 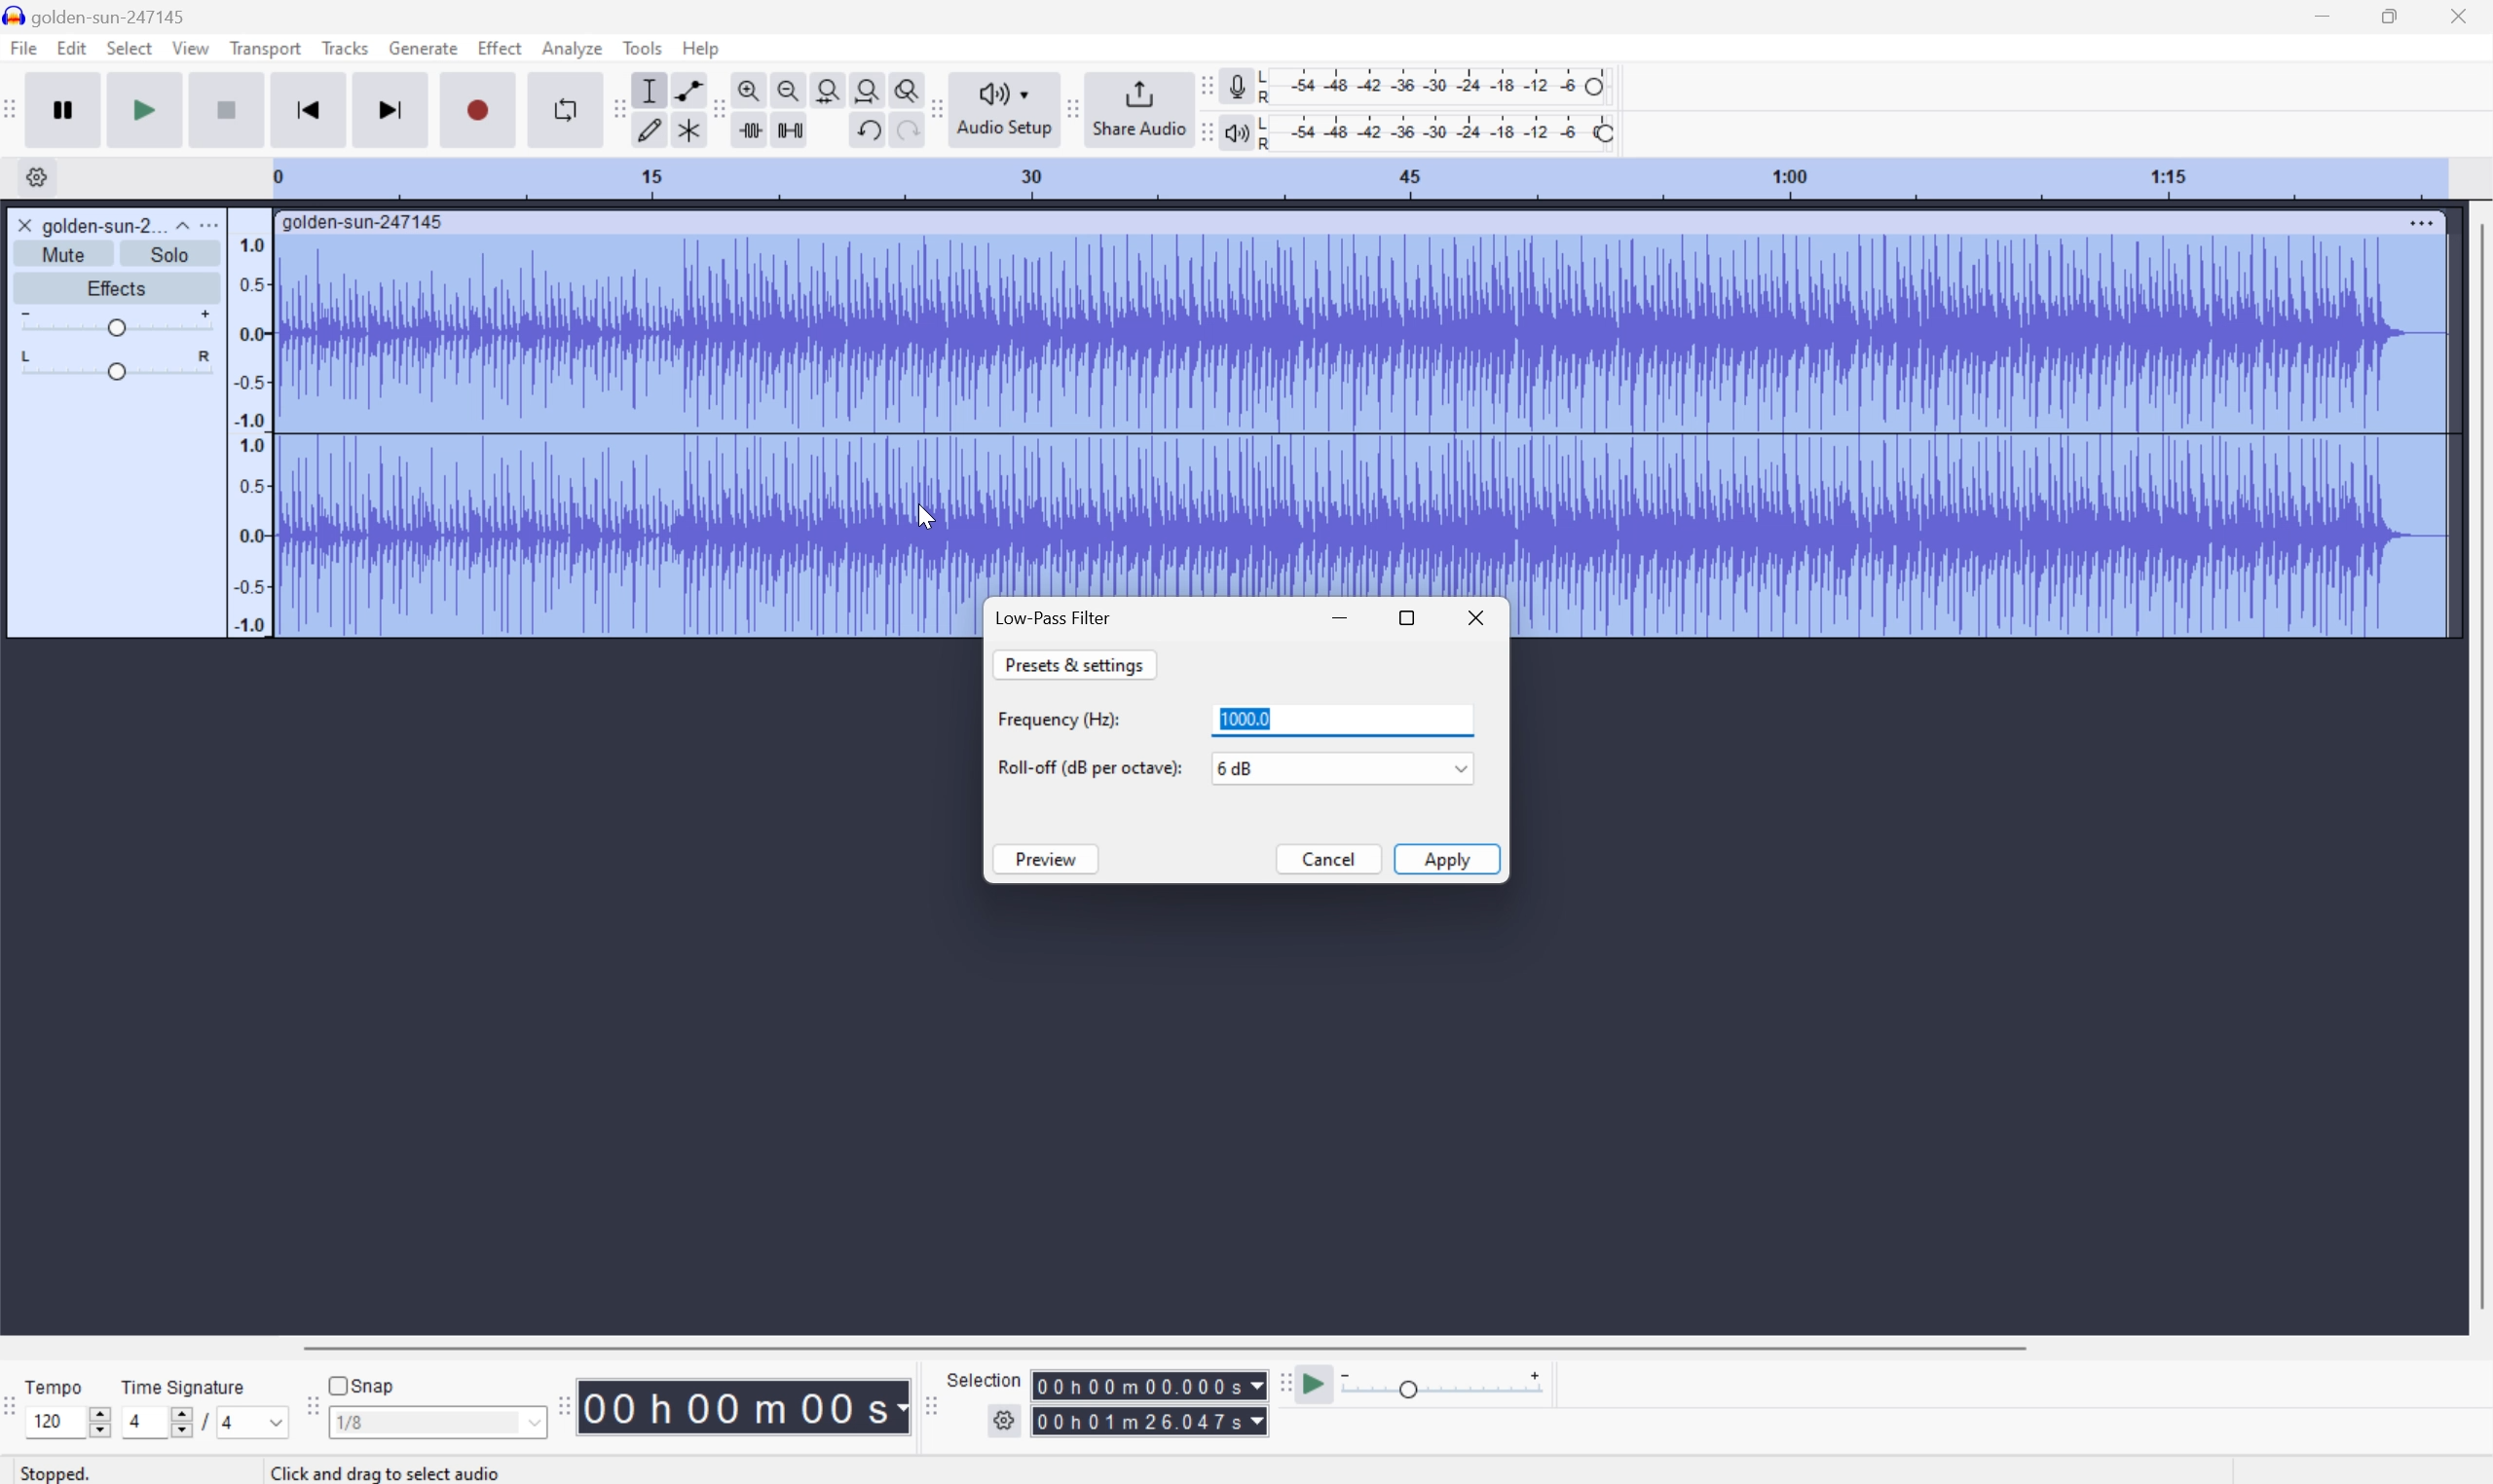 What do you see at coordinates (1138, 107) in the screenshot?
I see `Share Audio` at bounding box center [1138, 107].